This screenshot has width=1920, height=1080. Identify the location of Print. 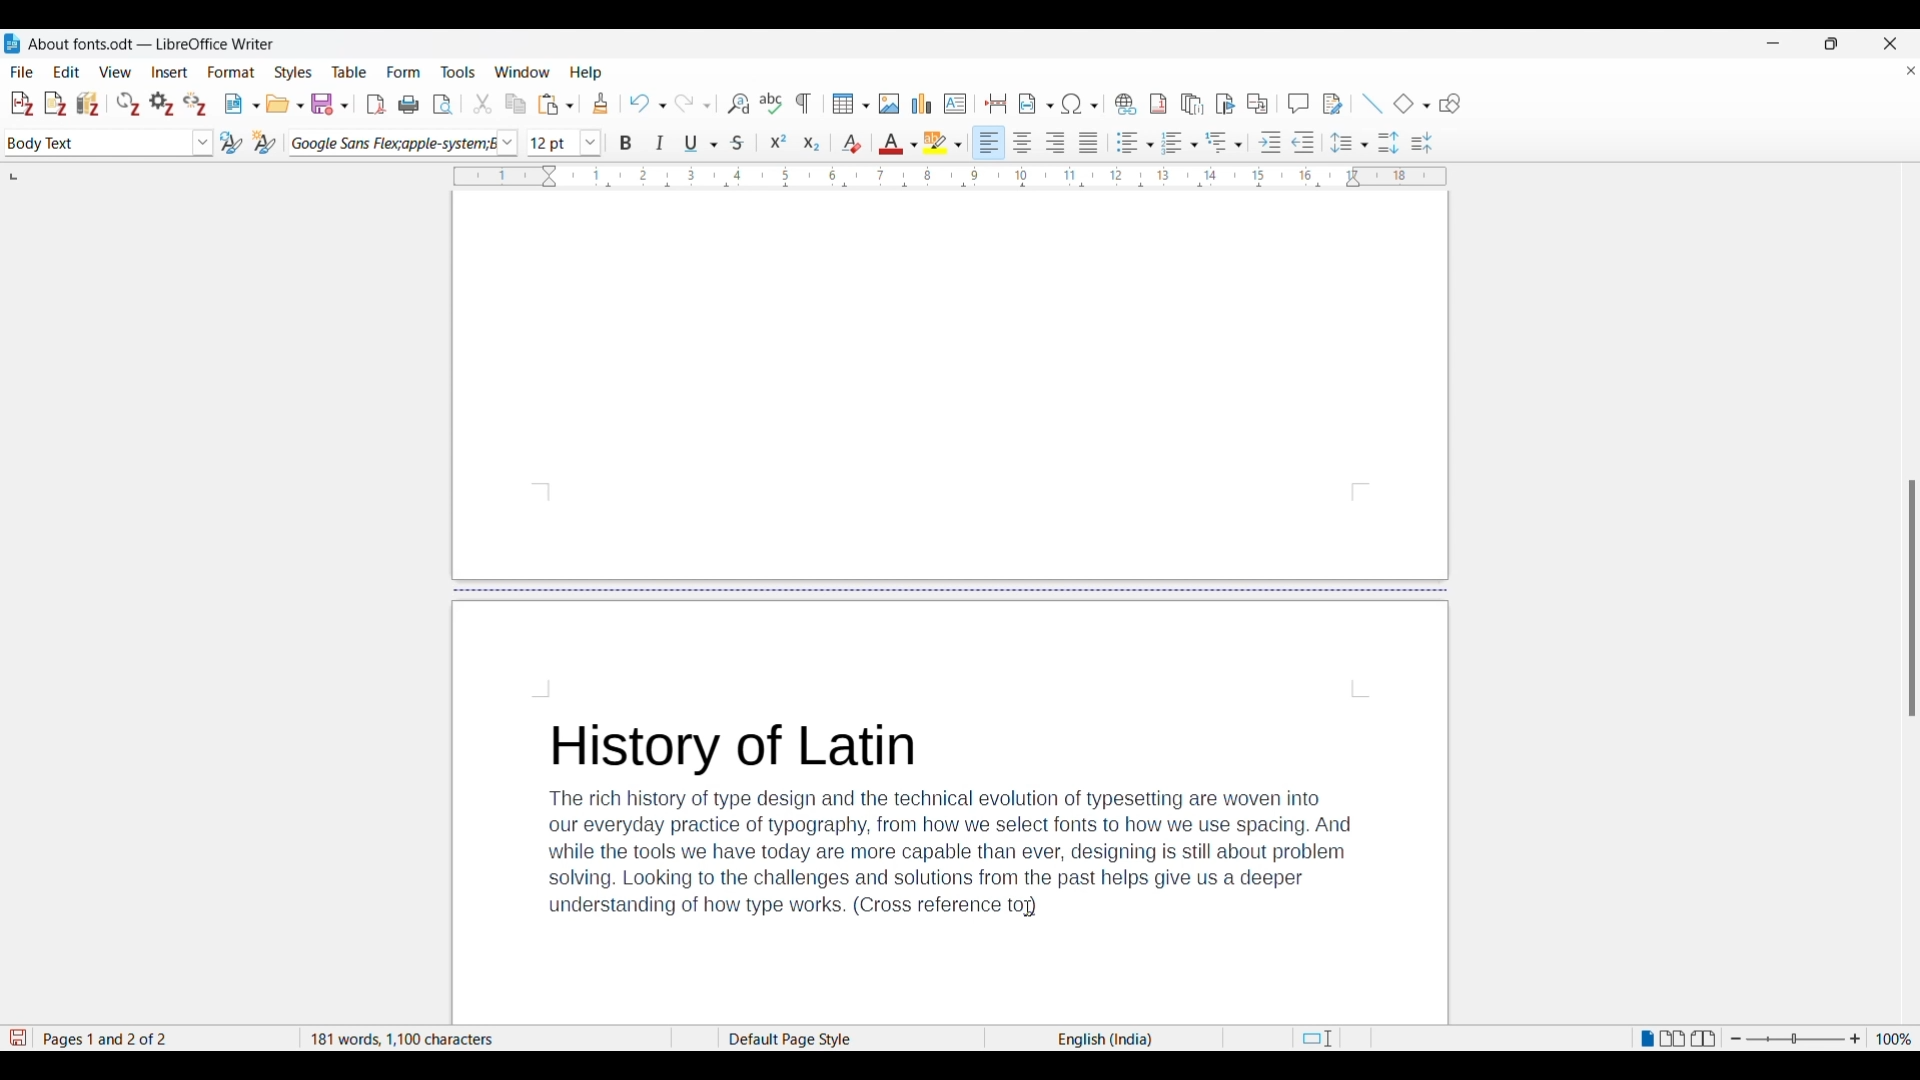
(408, 105).